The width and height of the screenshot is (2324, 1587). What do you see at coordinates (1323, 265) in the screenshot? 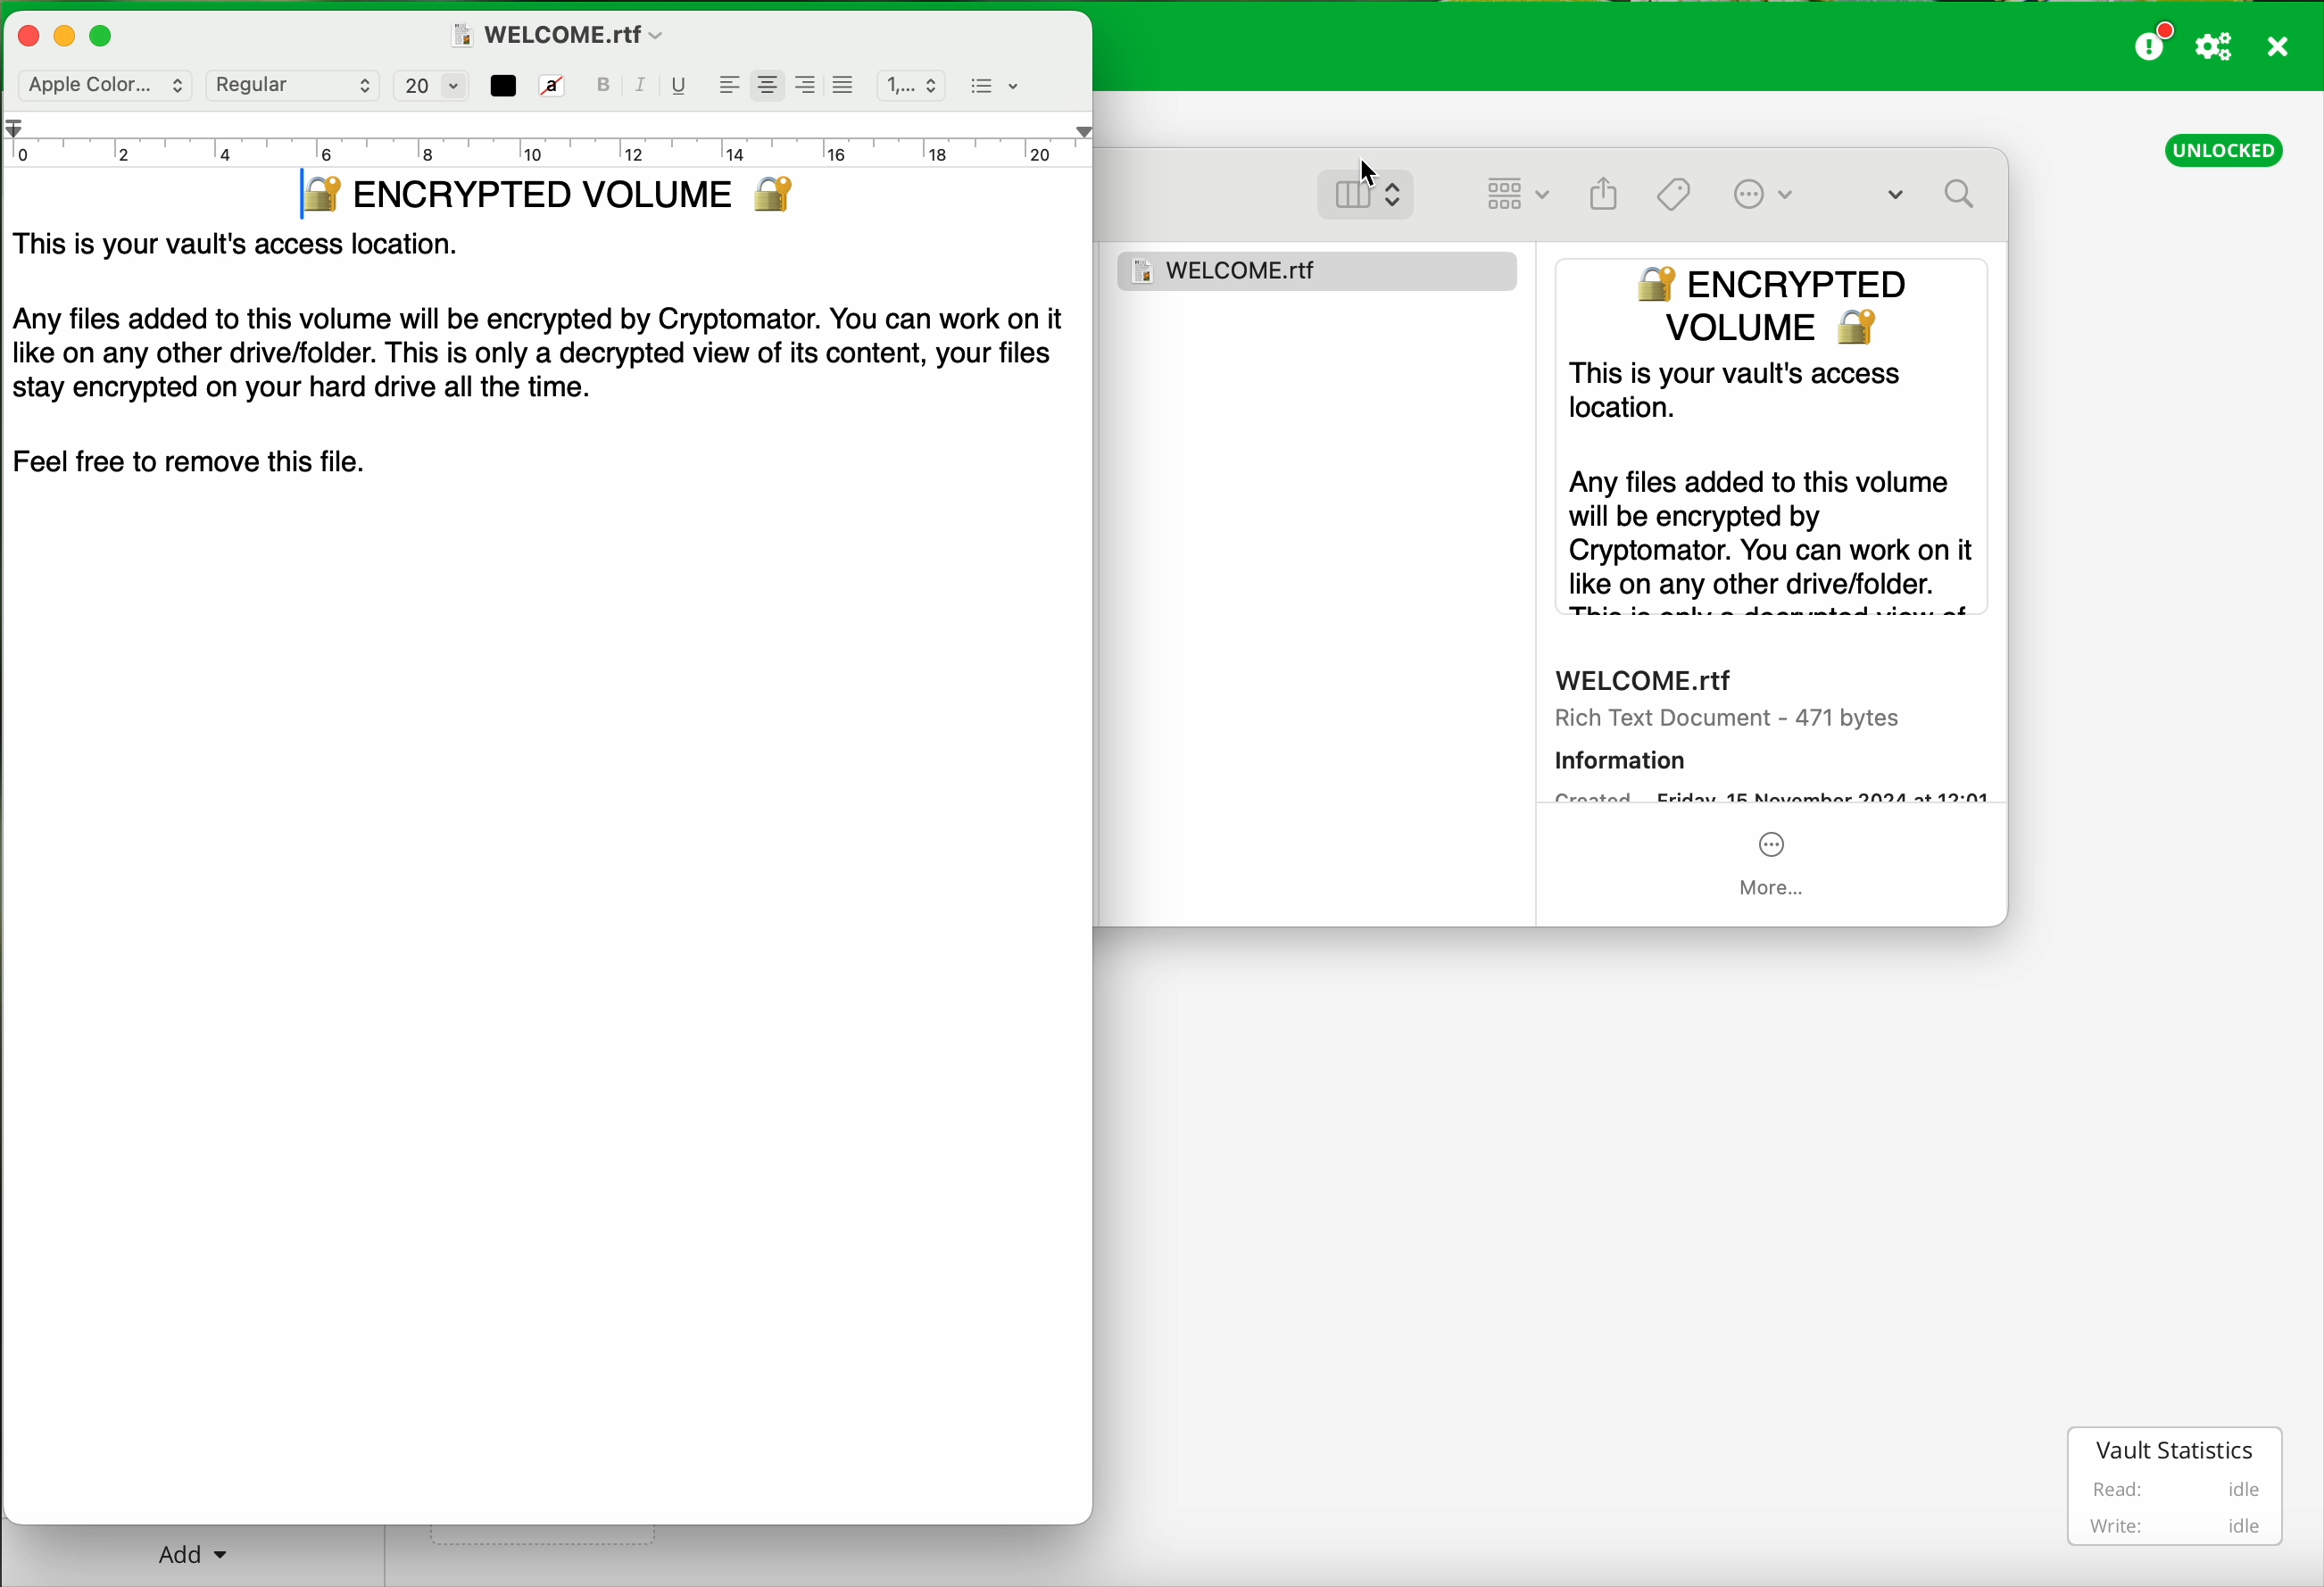
I see `Welcome.rtf` at bounding box center [1323, 265].